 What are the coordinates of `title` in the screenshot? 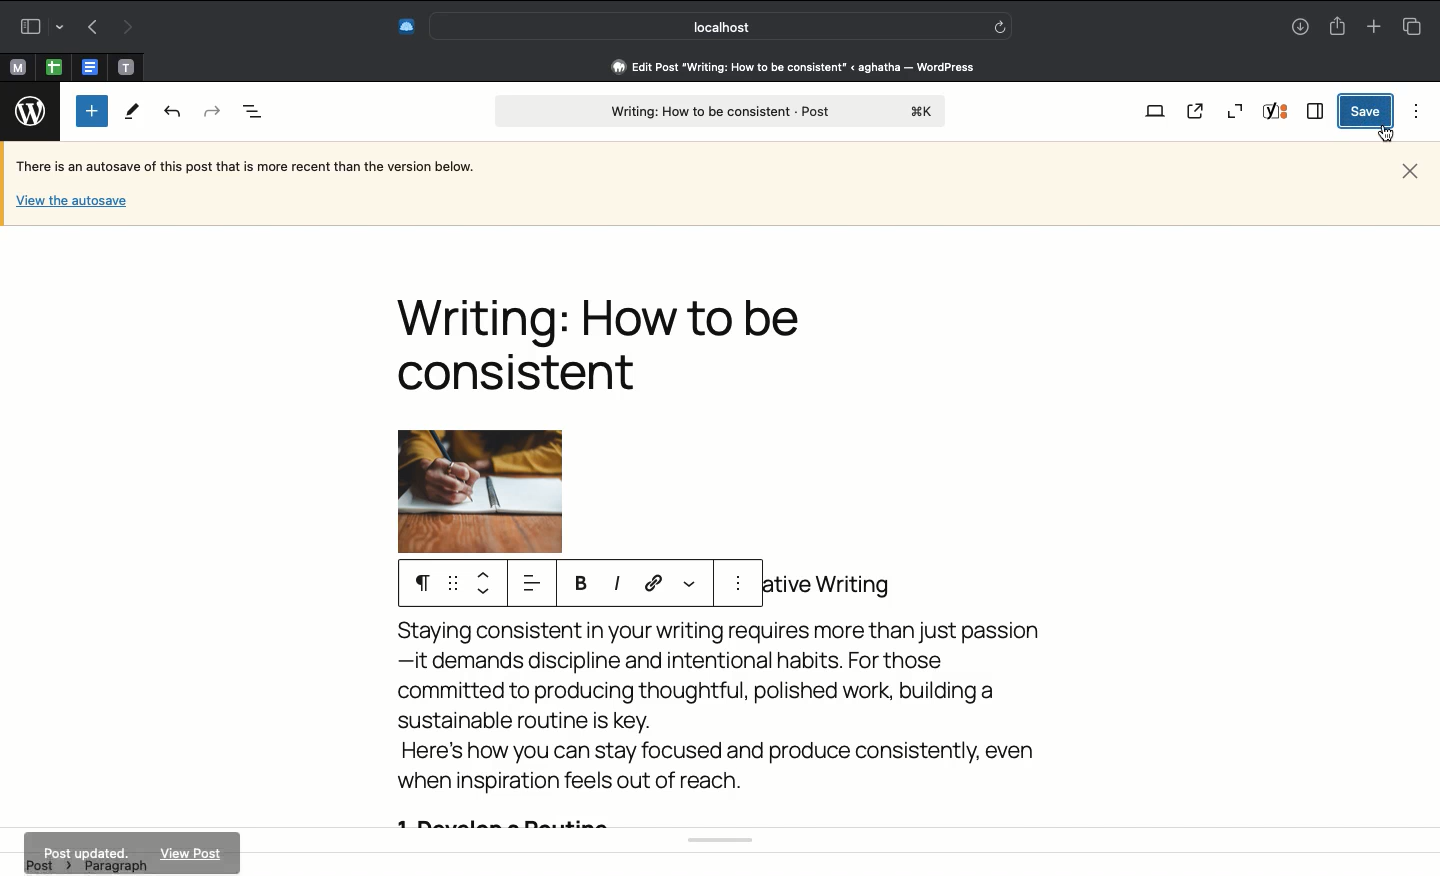 It's located at (843, 581).